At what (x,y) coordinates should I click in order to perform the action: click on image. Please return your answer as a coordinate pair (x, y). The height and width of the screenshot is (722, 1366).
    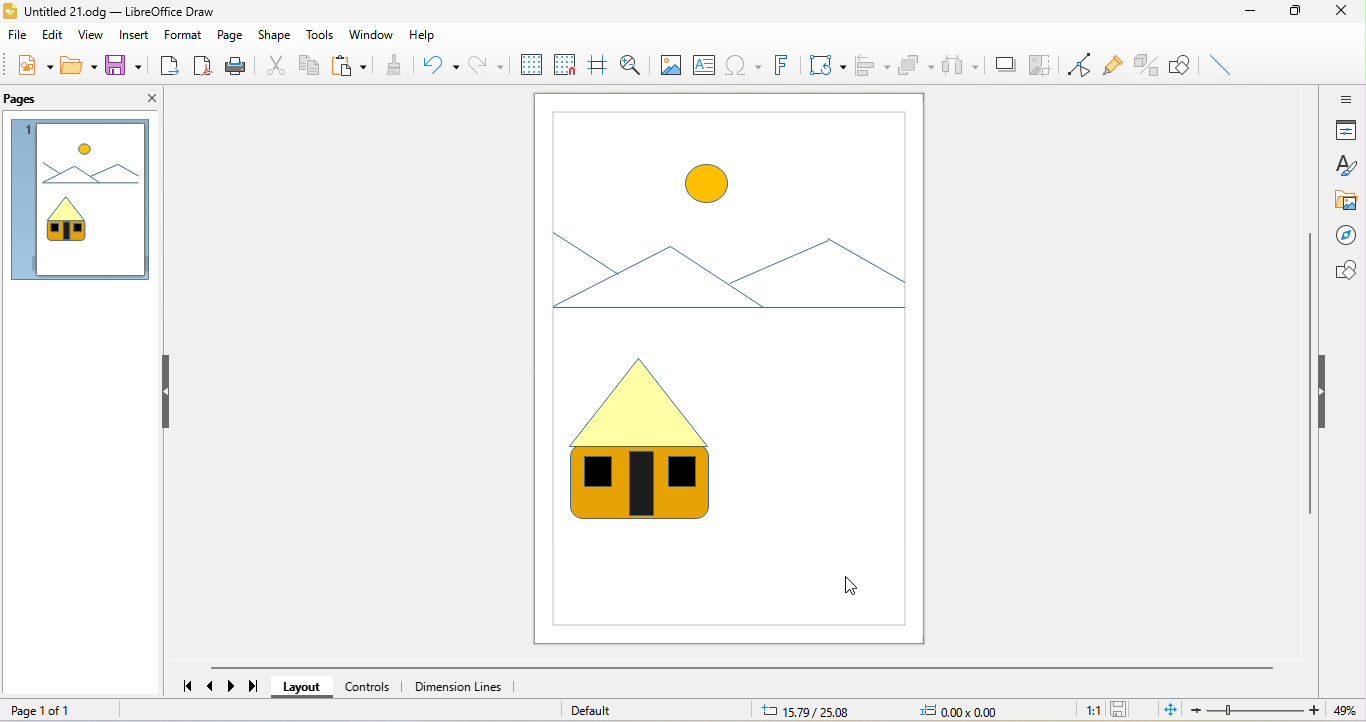
    Looking at the image, I should click on (722, 368).